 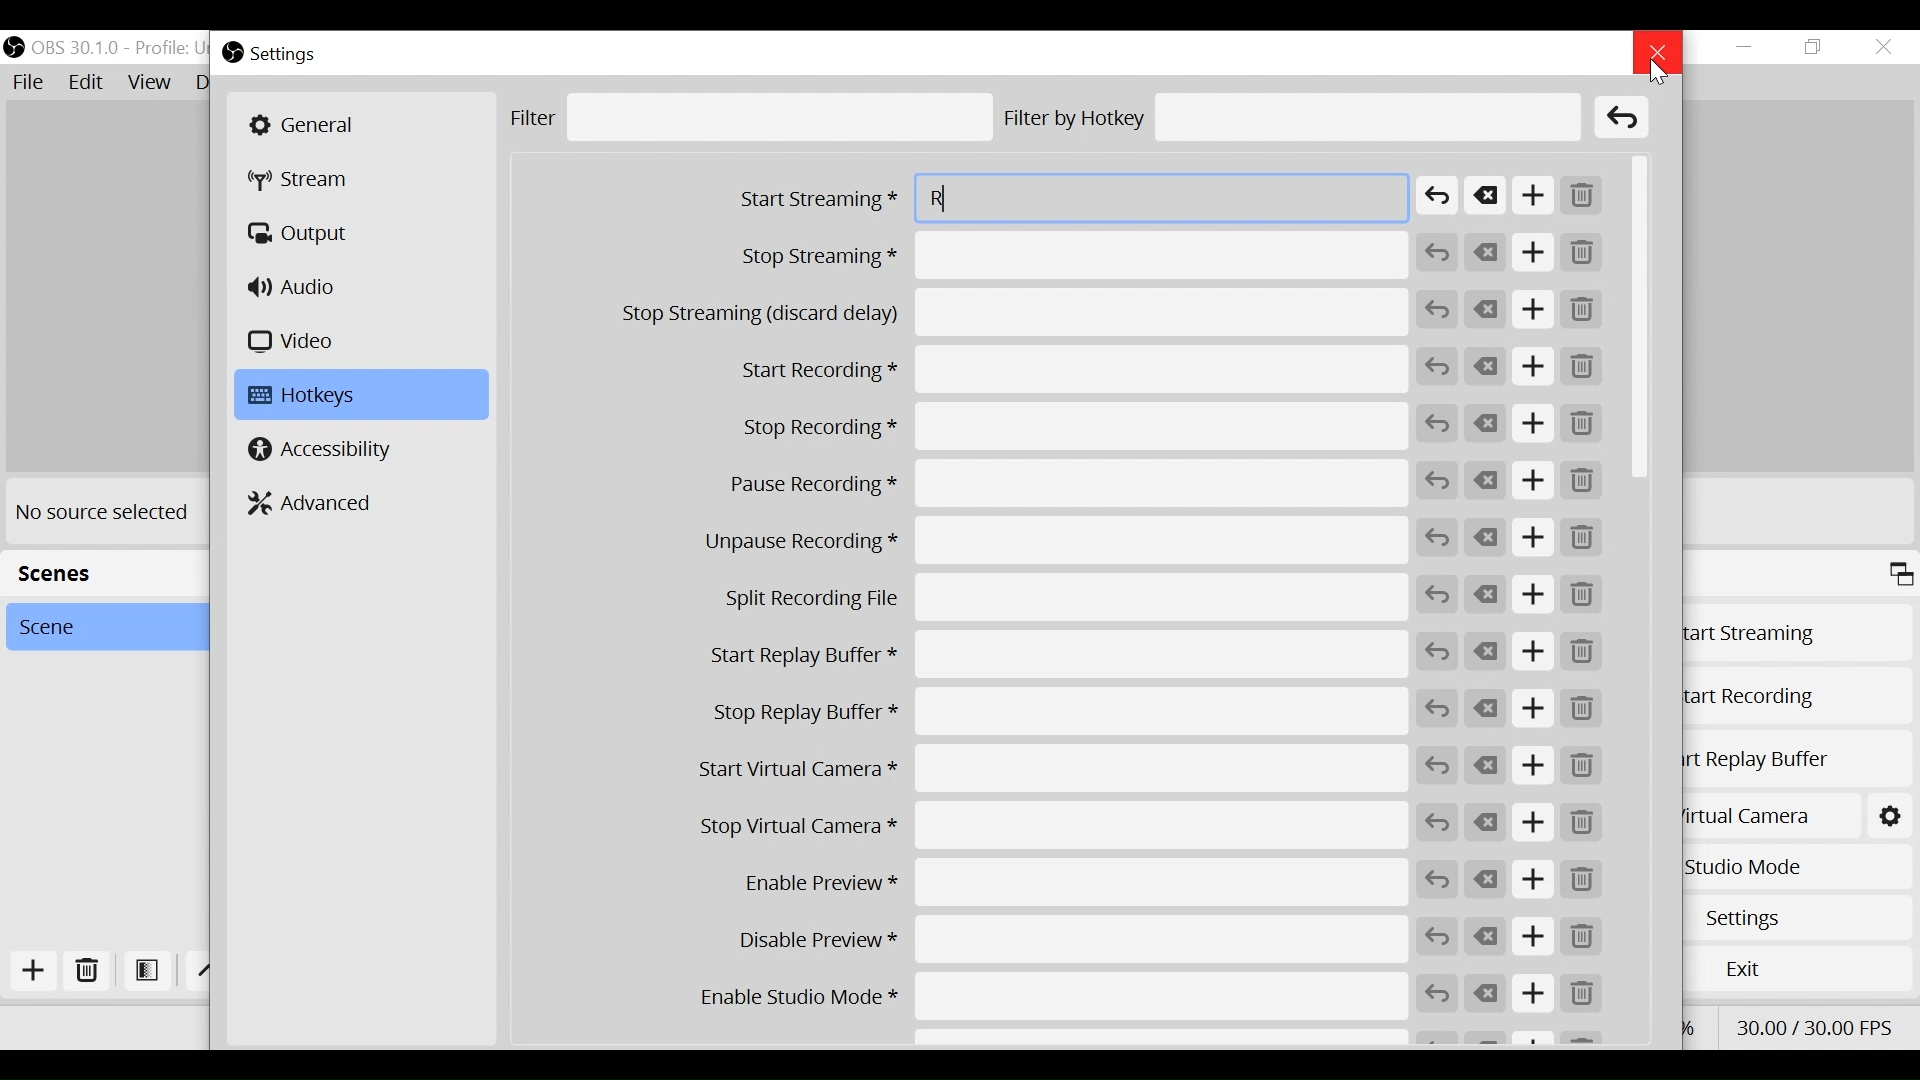 What do you see at coordinates (1534, 994) in the screenshot?
I see `Add` at bounding box center [1534, 994].